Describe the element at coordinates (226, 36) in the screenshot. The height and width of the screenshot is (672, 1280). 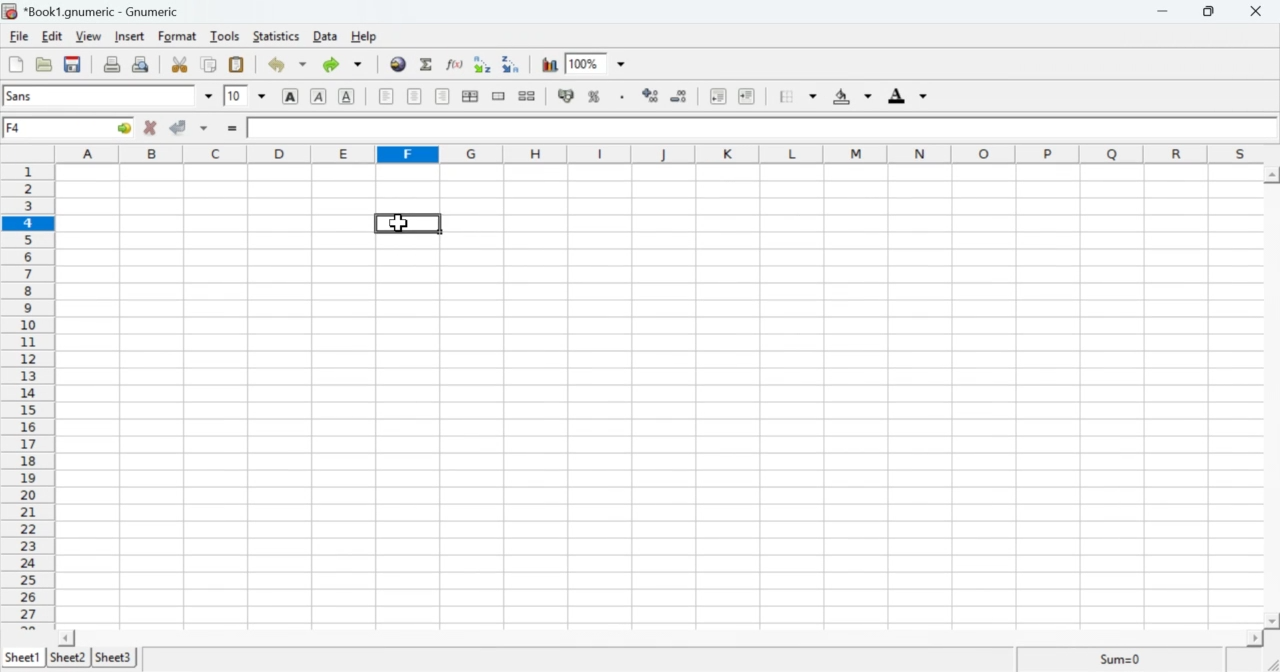
I see `Tools` at that location.